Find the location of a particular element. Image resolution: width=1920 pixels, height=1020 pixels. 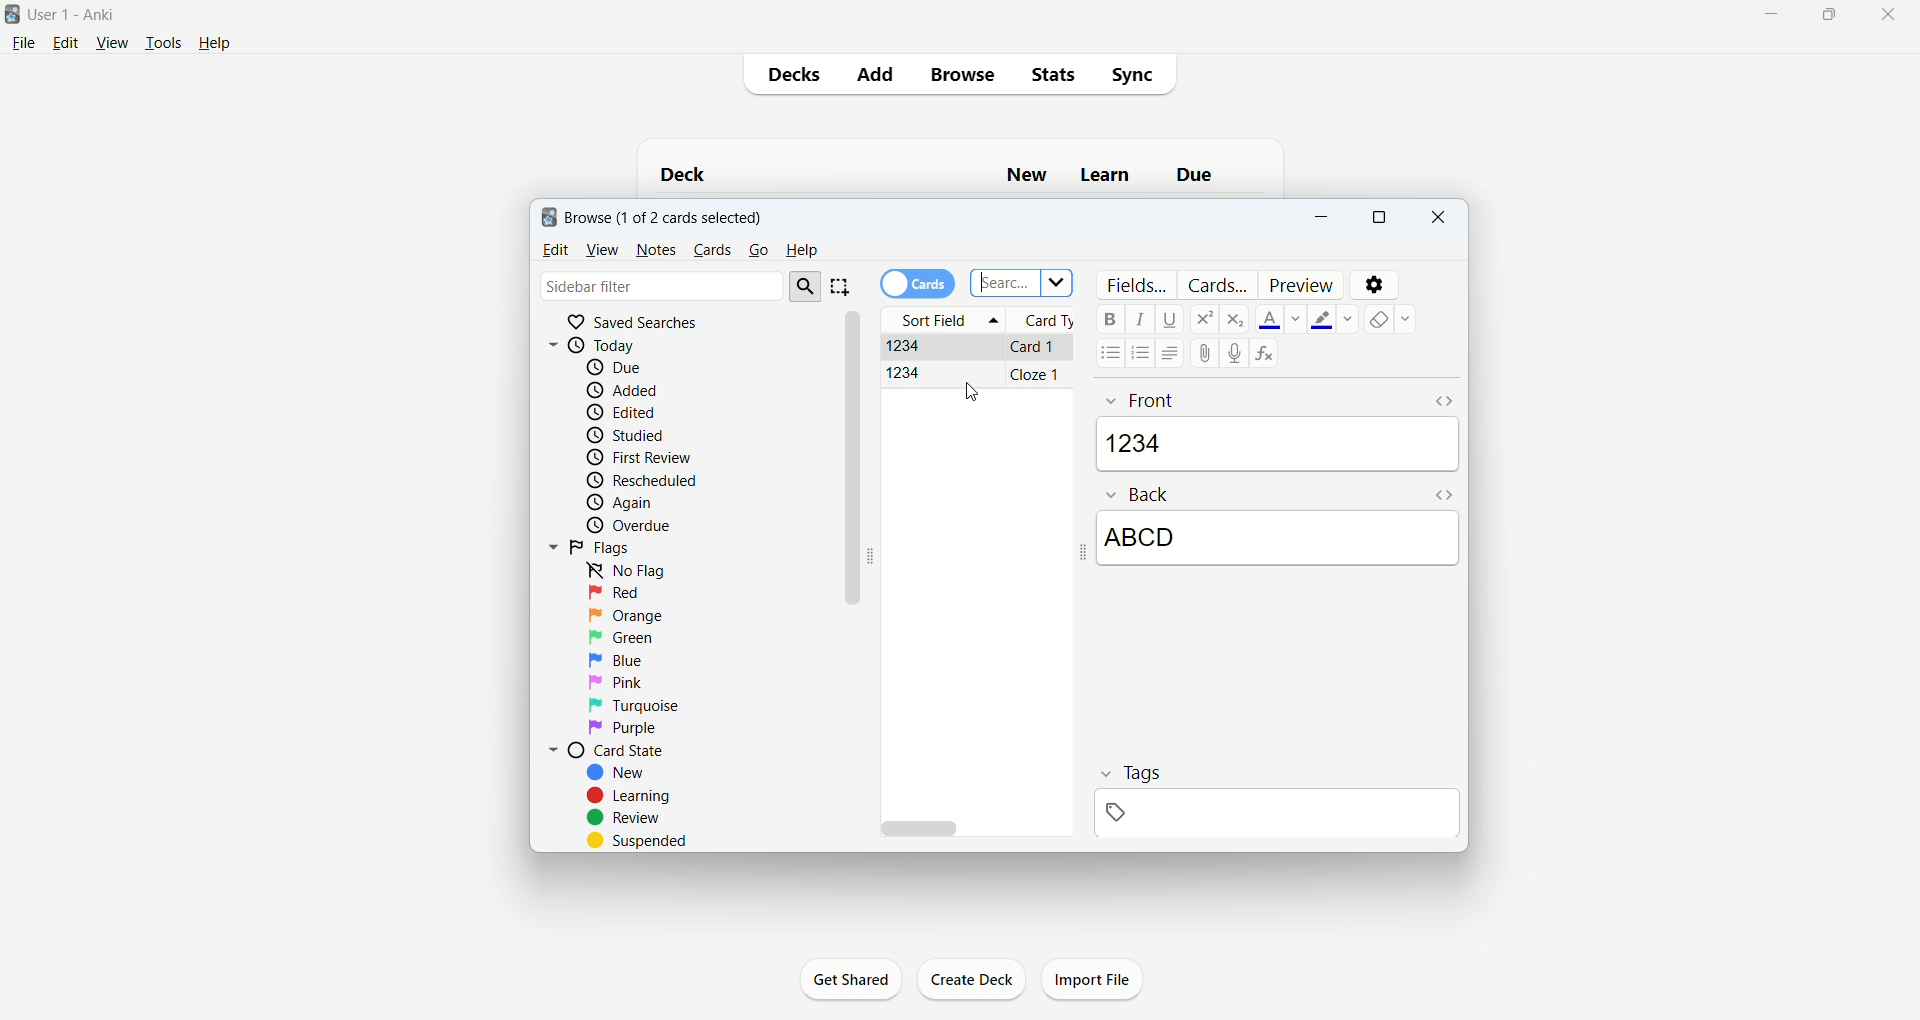

create deck is located at coordinates (973, 978).